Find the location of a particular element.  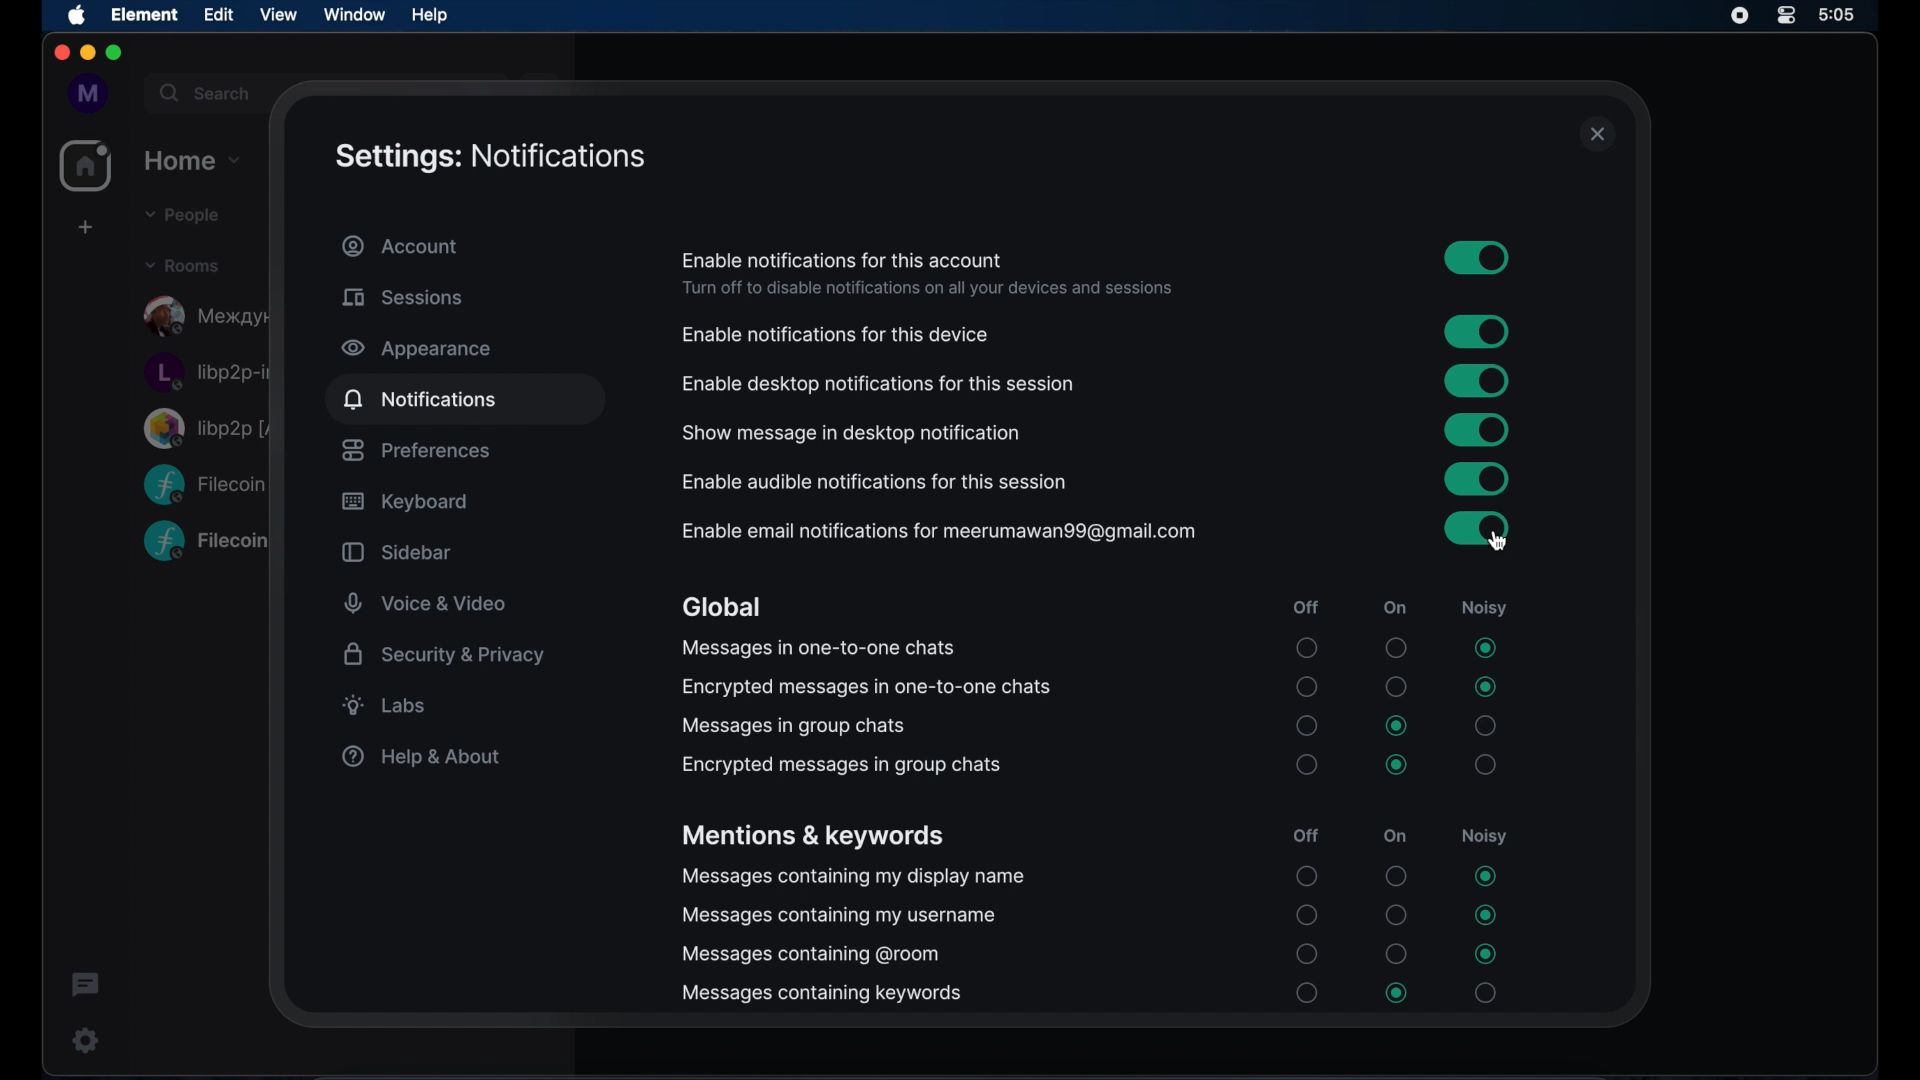

enable notifications for this account is located at coordinates (843, 260).